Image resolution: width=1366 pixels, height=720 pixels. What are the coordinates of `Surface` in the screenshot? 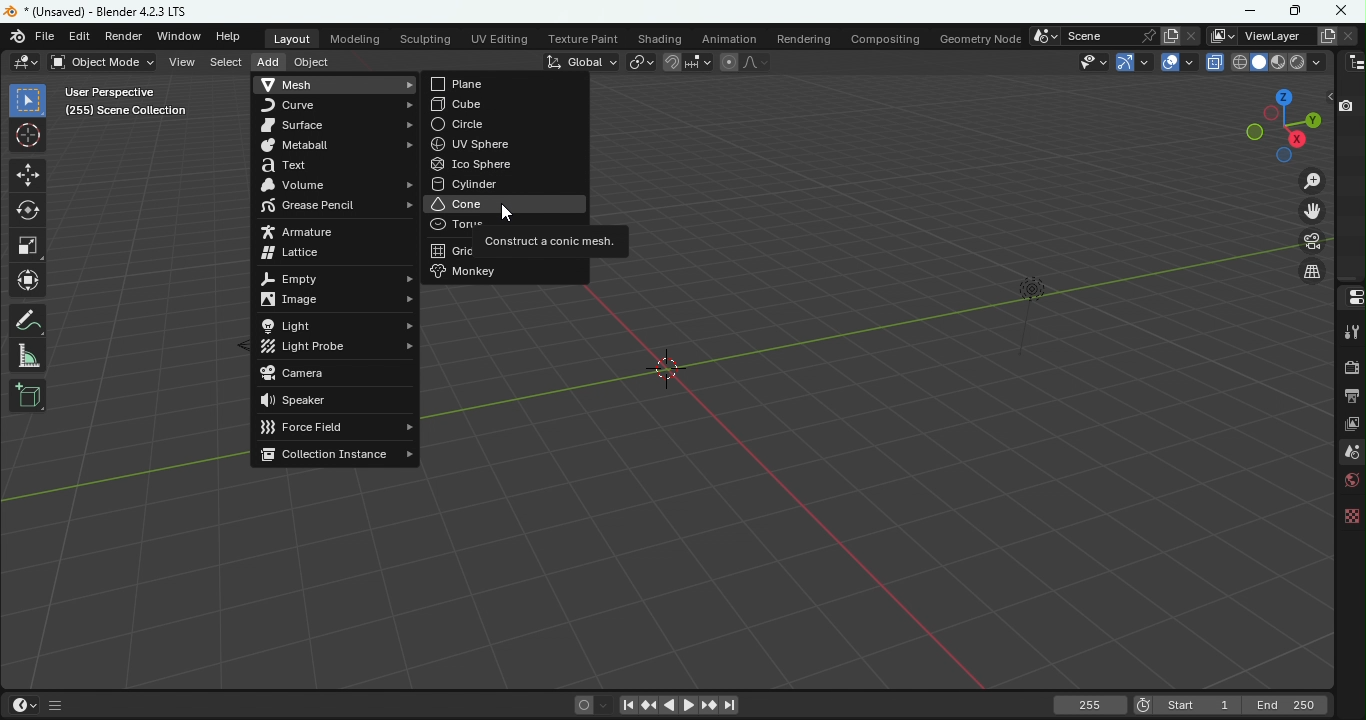 It's located at (338, 127).